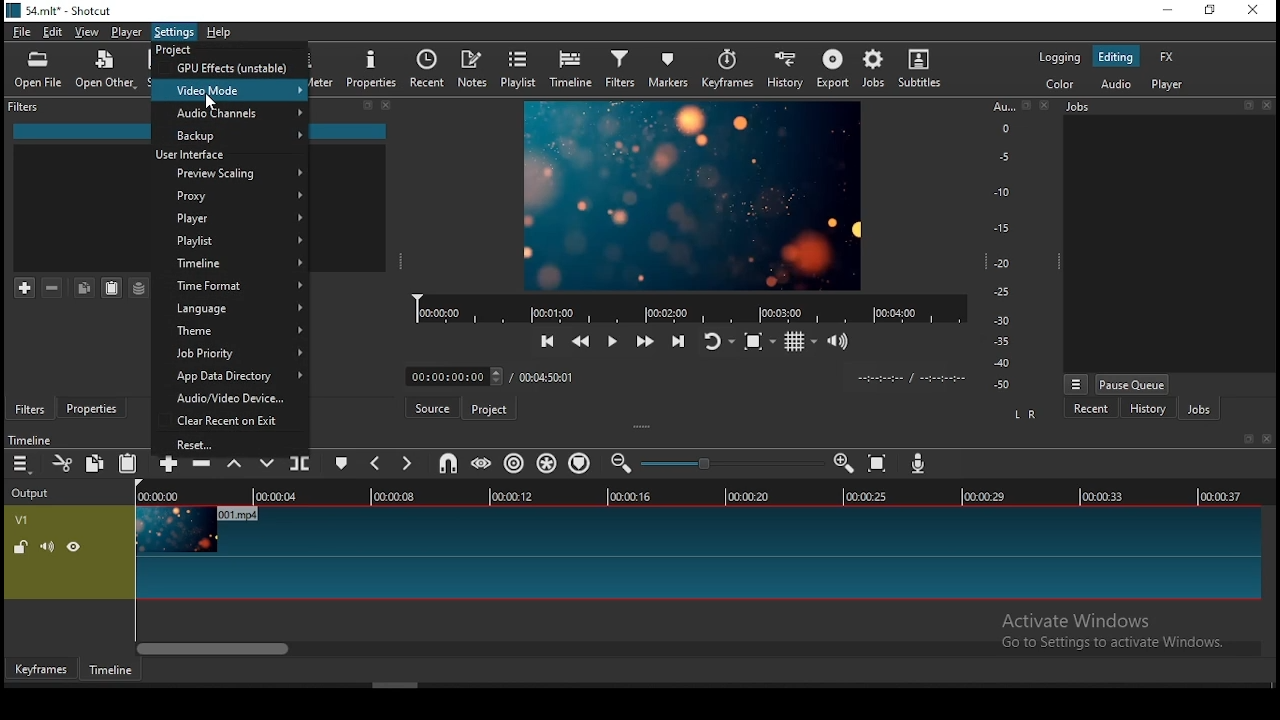 The width and height of the screenshot is (1280, 720). What do you see at coordinates (38, 73) in the screenshot?
I see `open file` at bounding box center [38, 73].